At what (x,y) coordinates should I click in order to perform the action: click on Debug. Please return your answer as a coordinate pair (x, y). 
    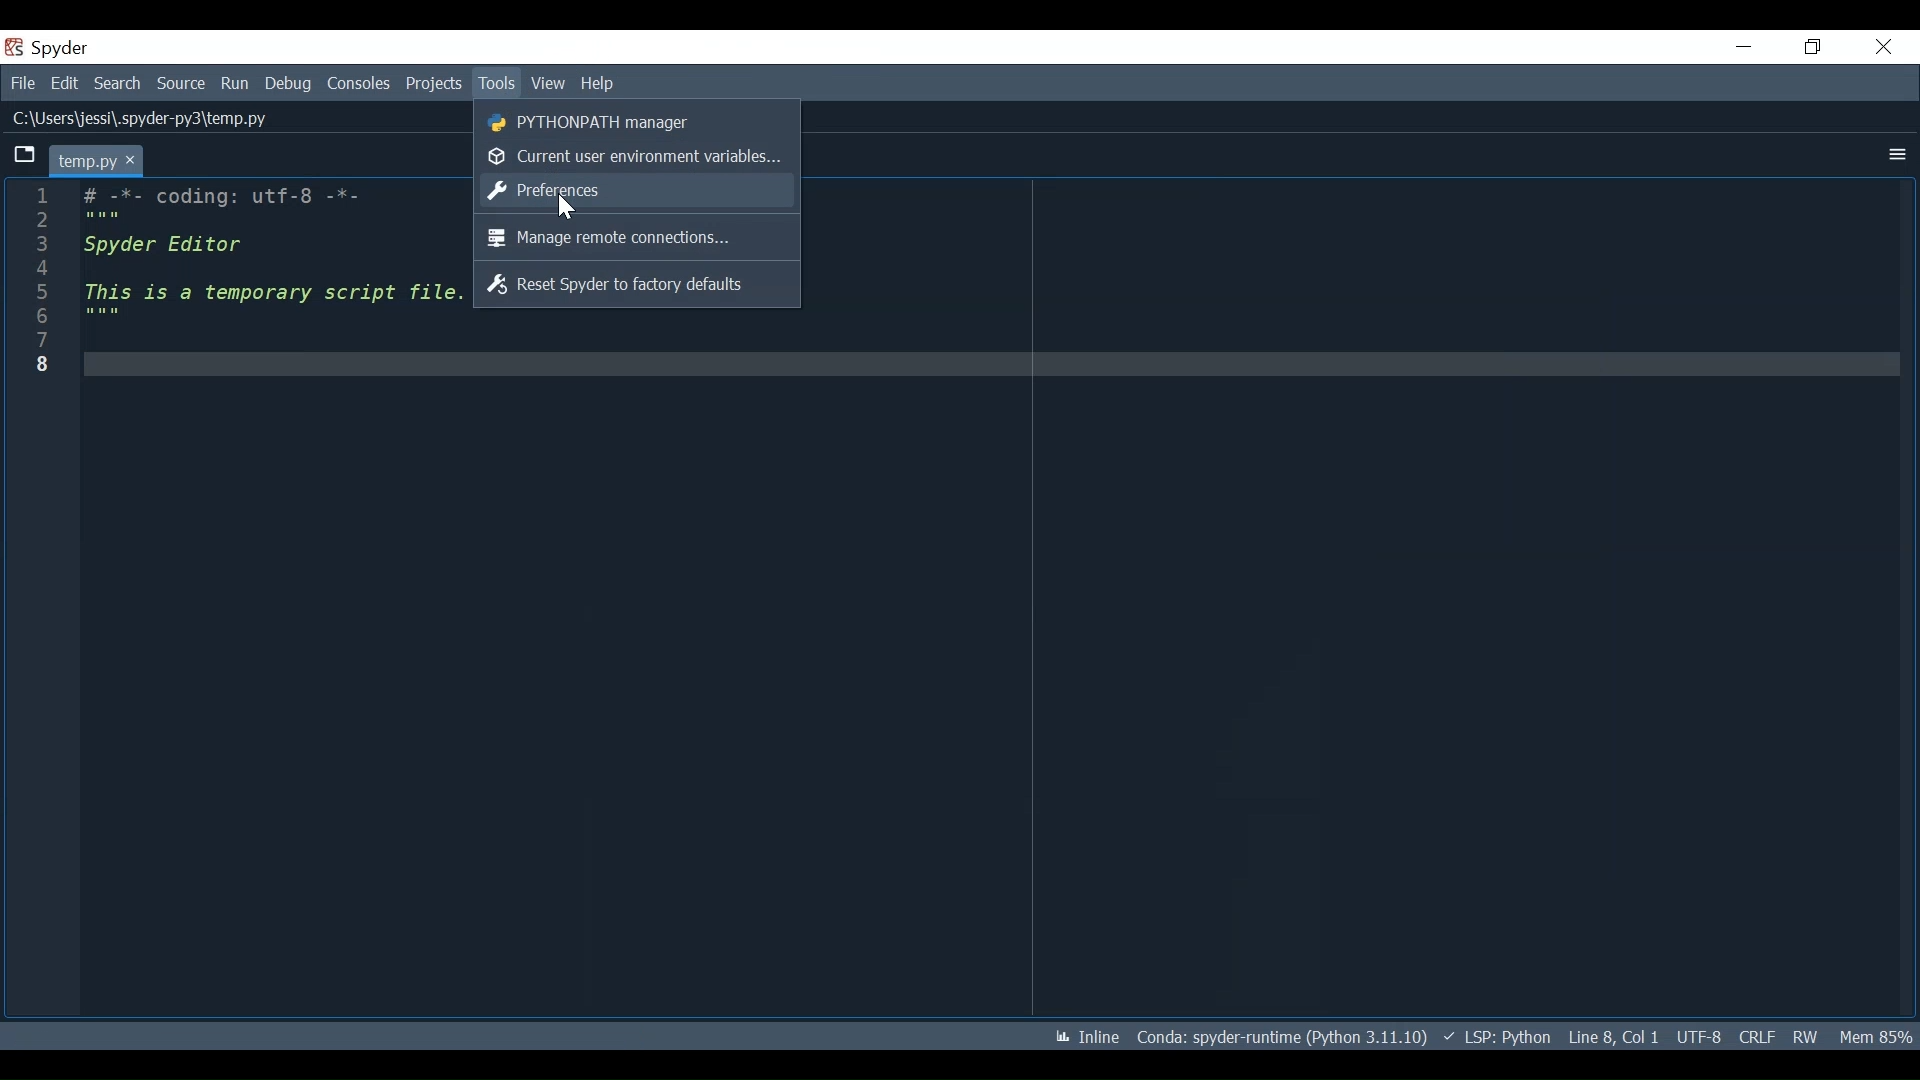
    Looking at the image, I should click on (290, 86).